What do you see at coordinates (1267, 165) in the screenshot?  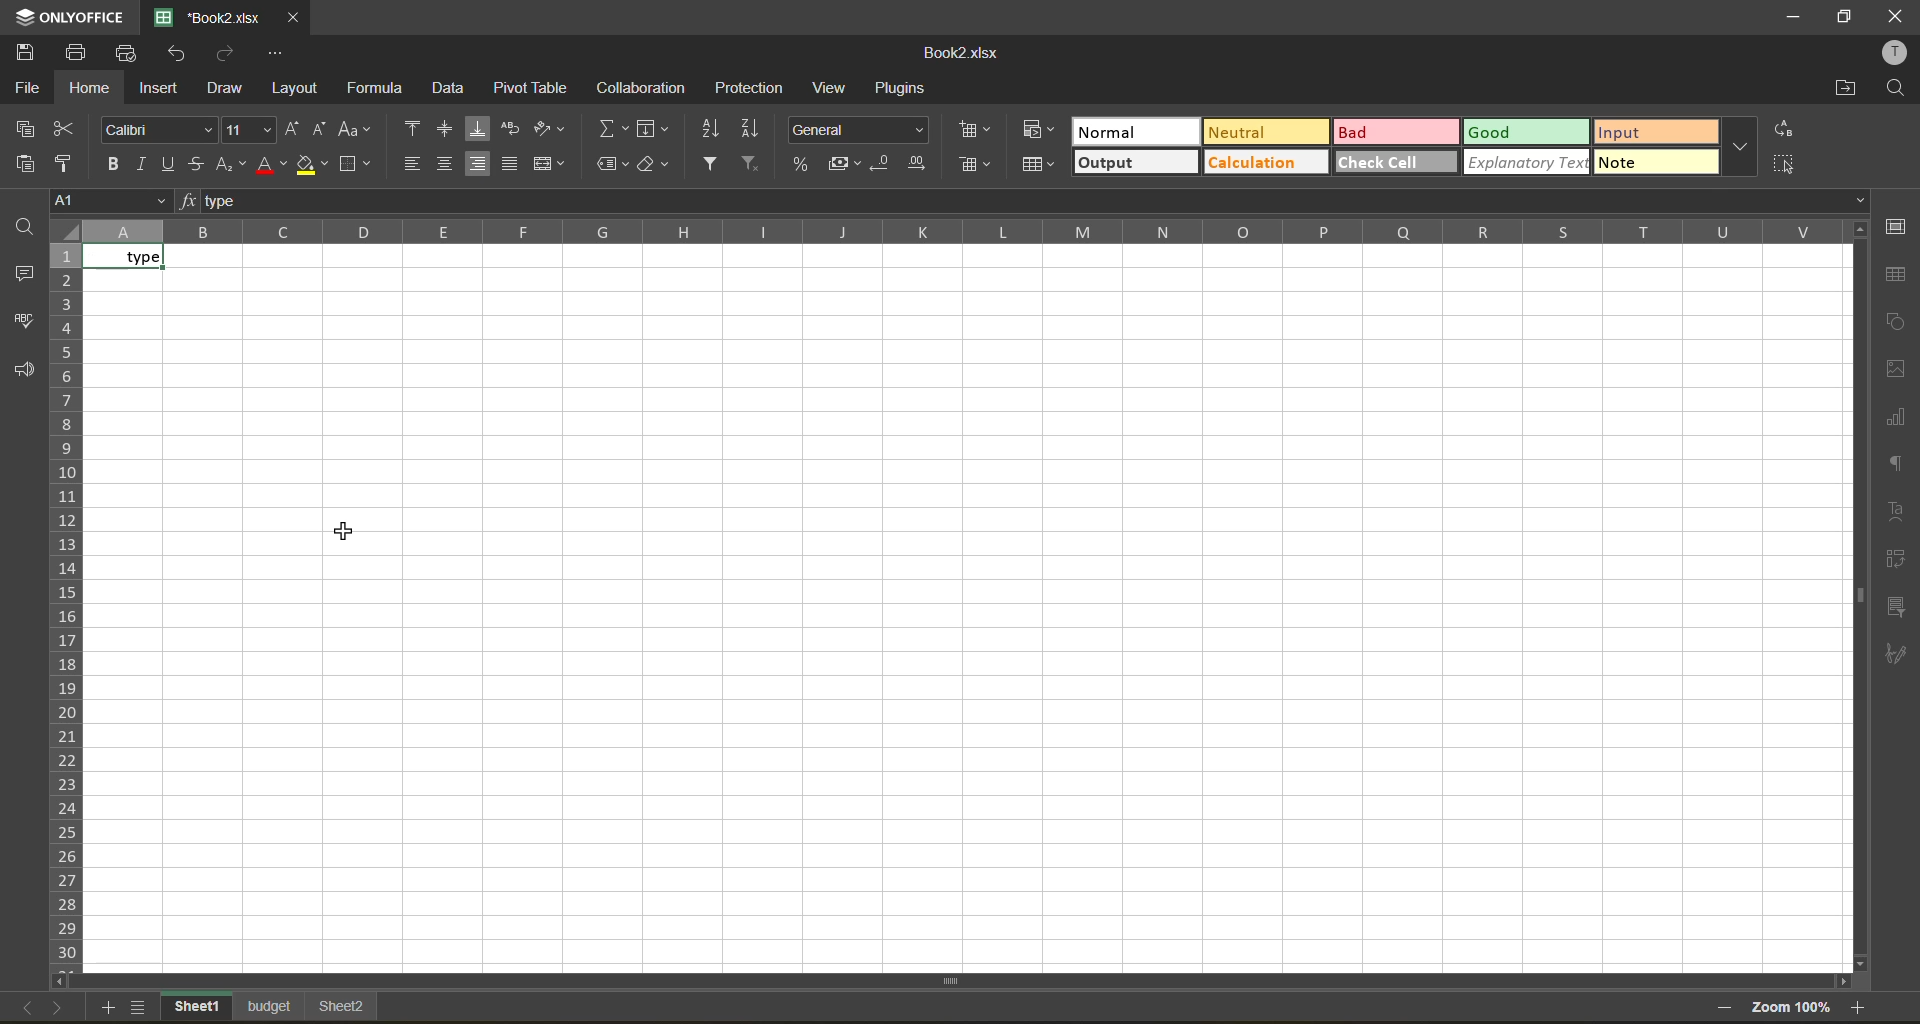 I see `calculation` at bounding box center [1267, 165].